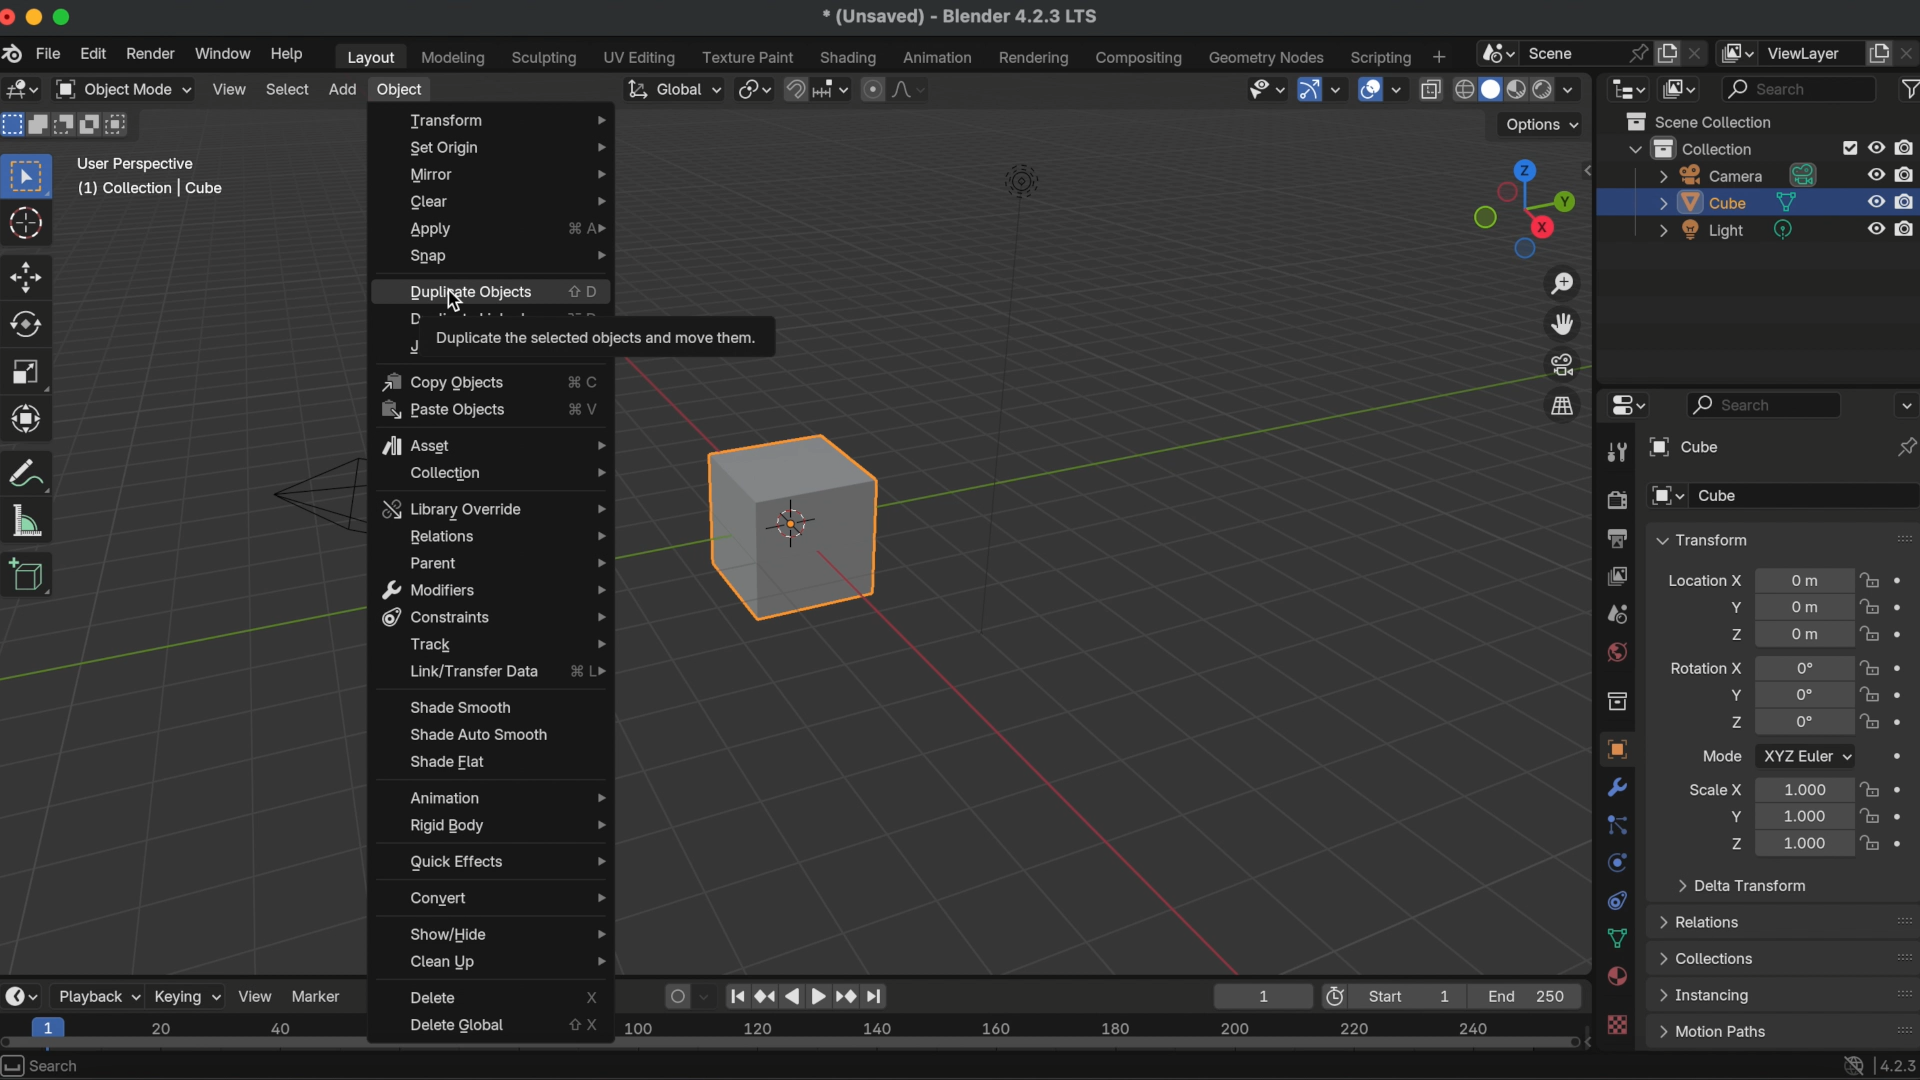 This screenshot has width=1920, height=1080. Describe the element at coordinates (1624, 406) in the screenshot. I see `editor type` at that location.